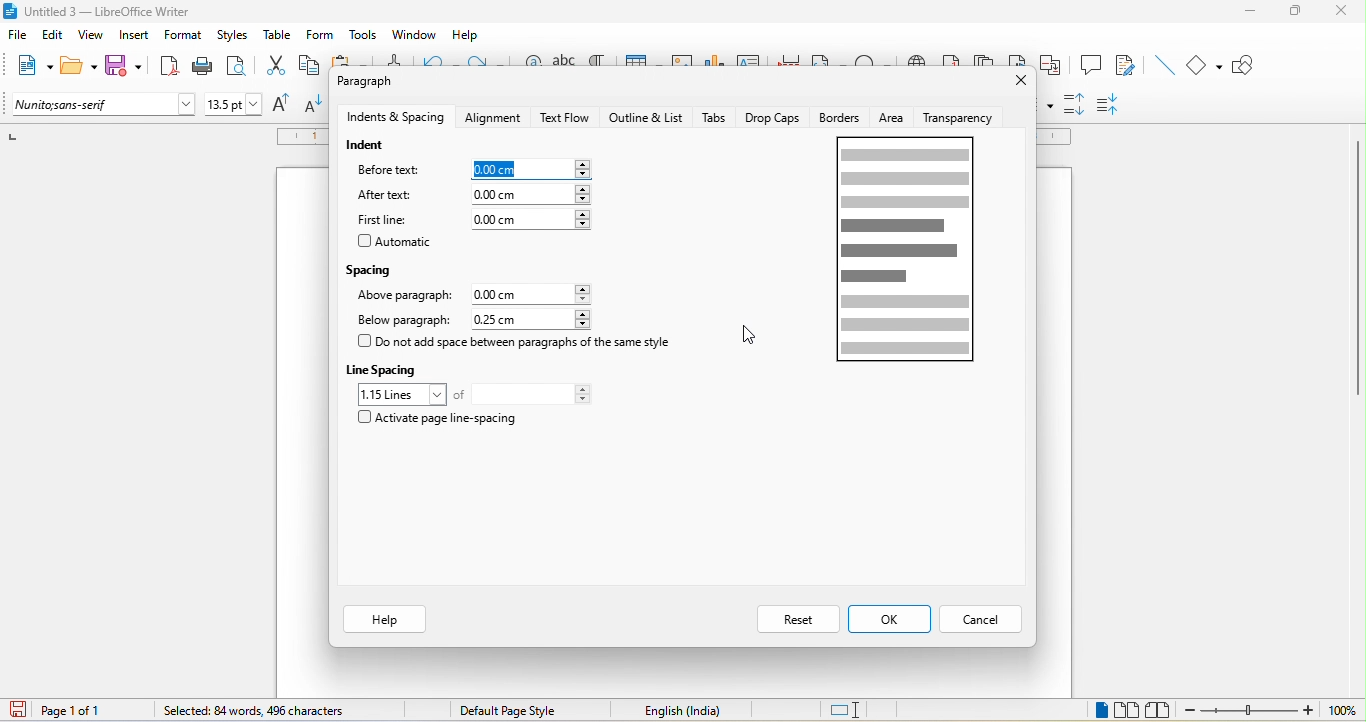 The width and height of the screenshot is (1366, 722). What do you see at coordinates (715, 116) in the screenshot?
I see `tabs` at bounding box center [715, 116].